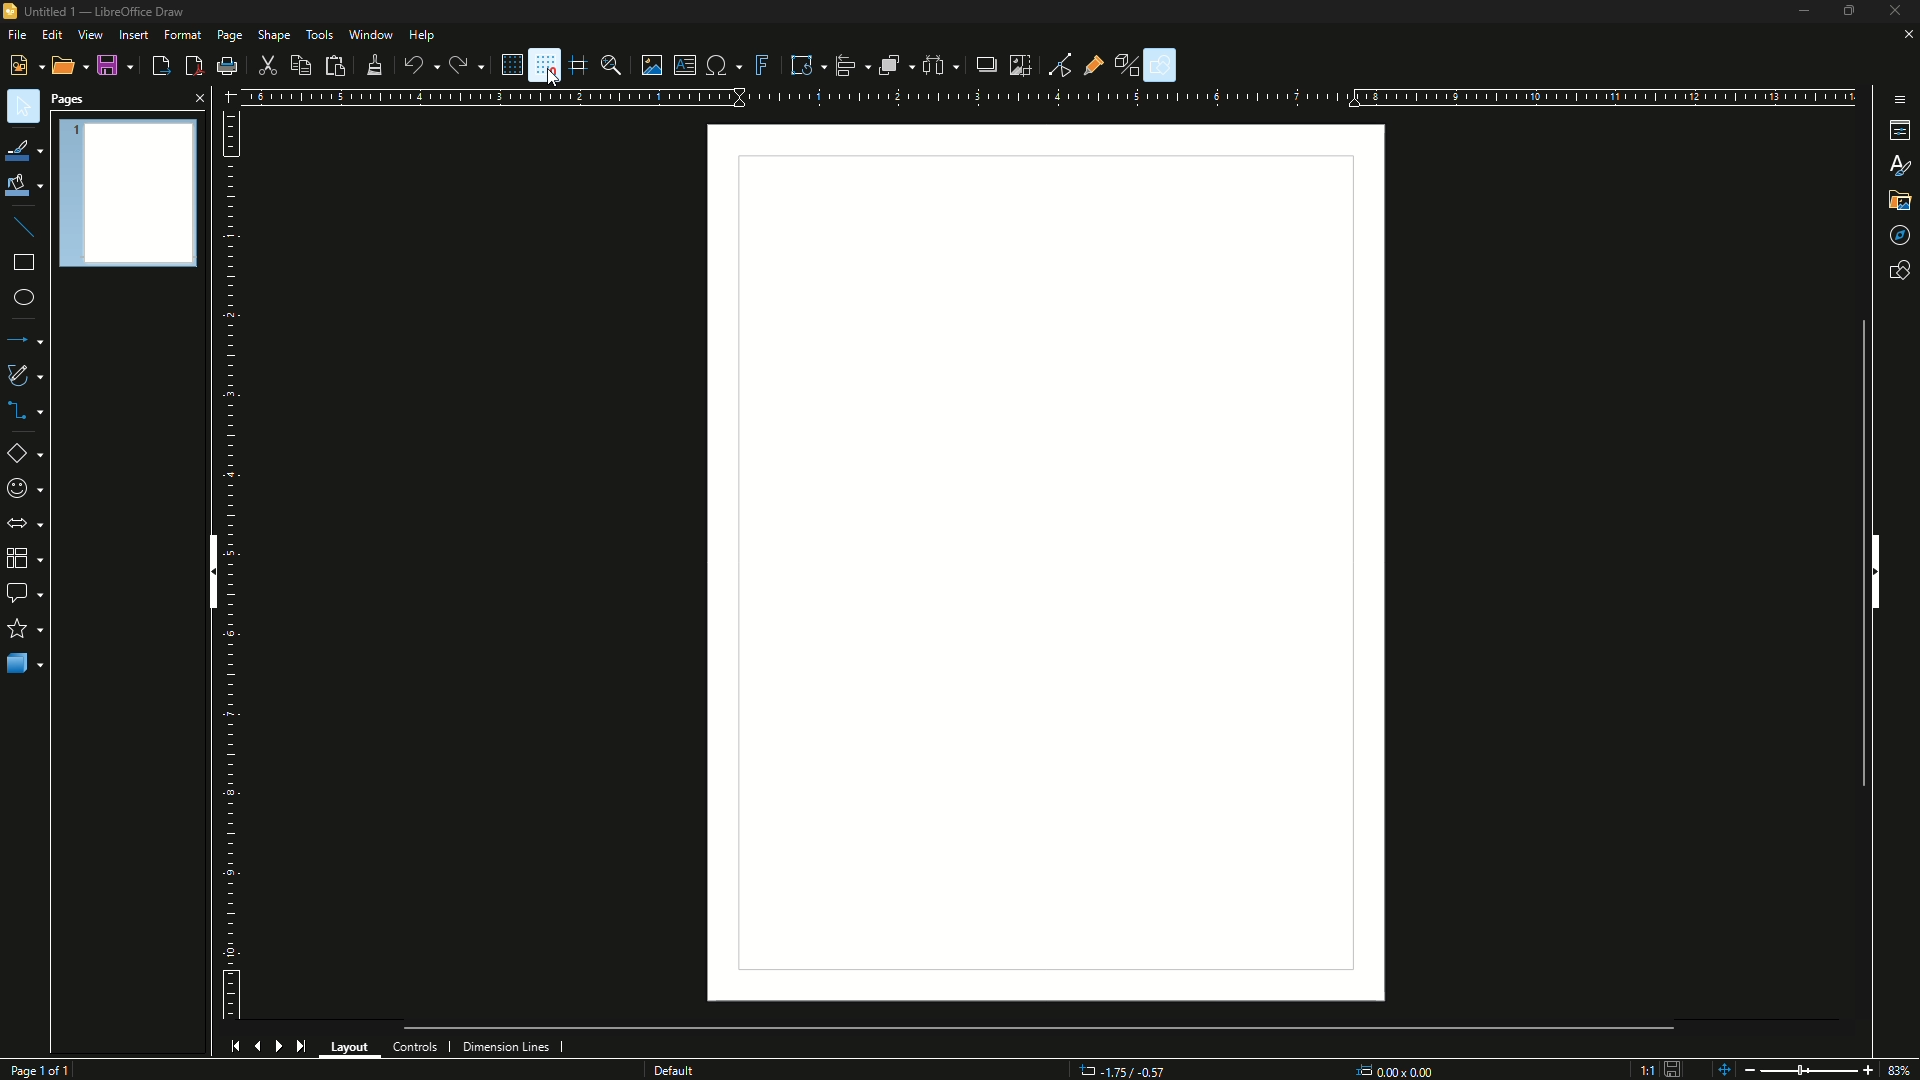  I want to click on Toggle Extrusion, so click(2233, 113).